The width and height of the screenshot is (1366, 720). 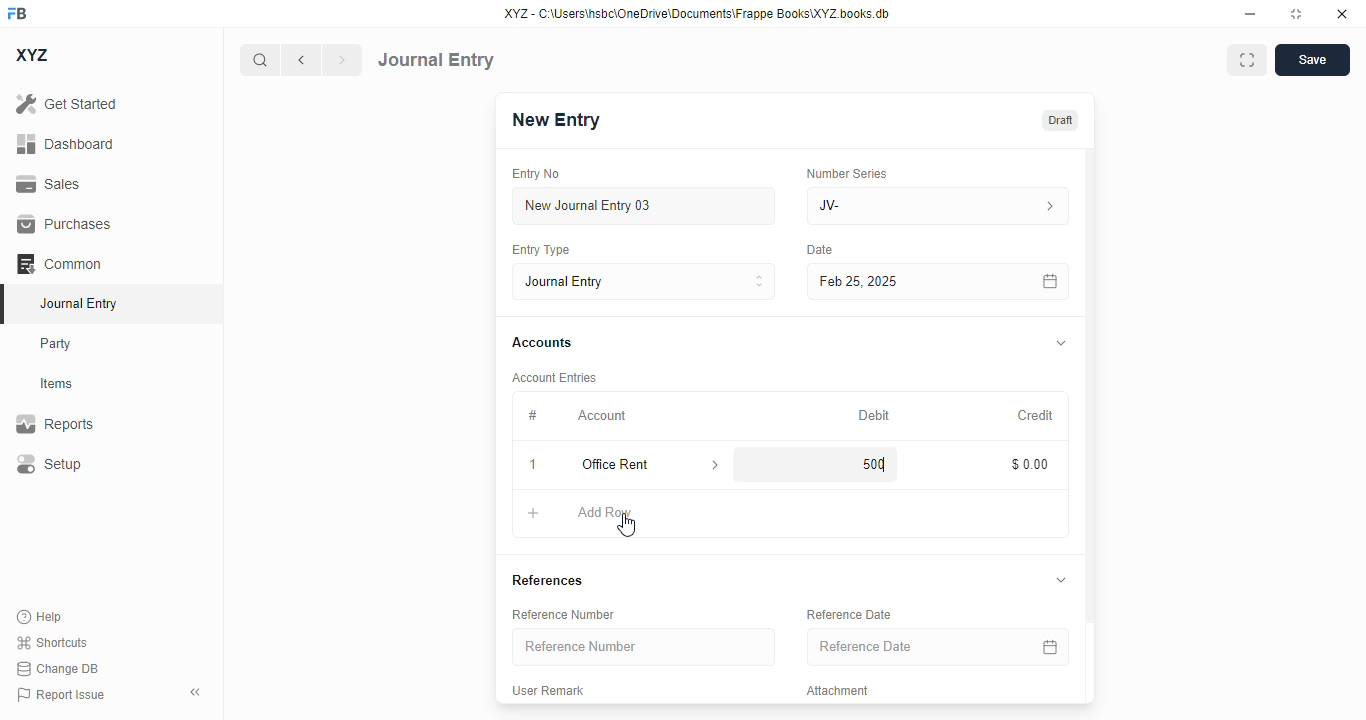 I want to click on credit, so click(x=1037, y=416).